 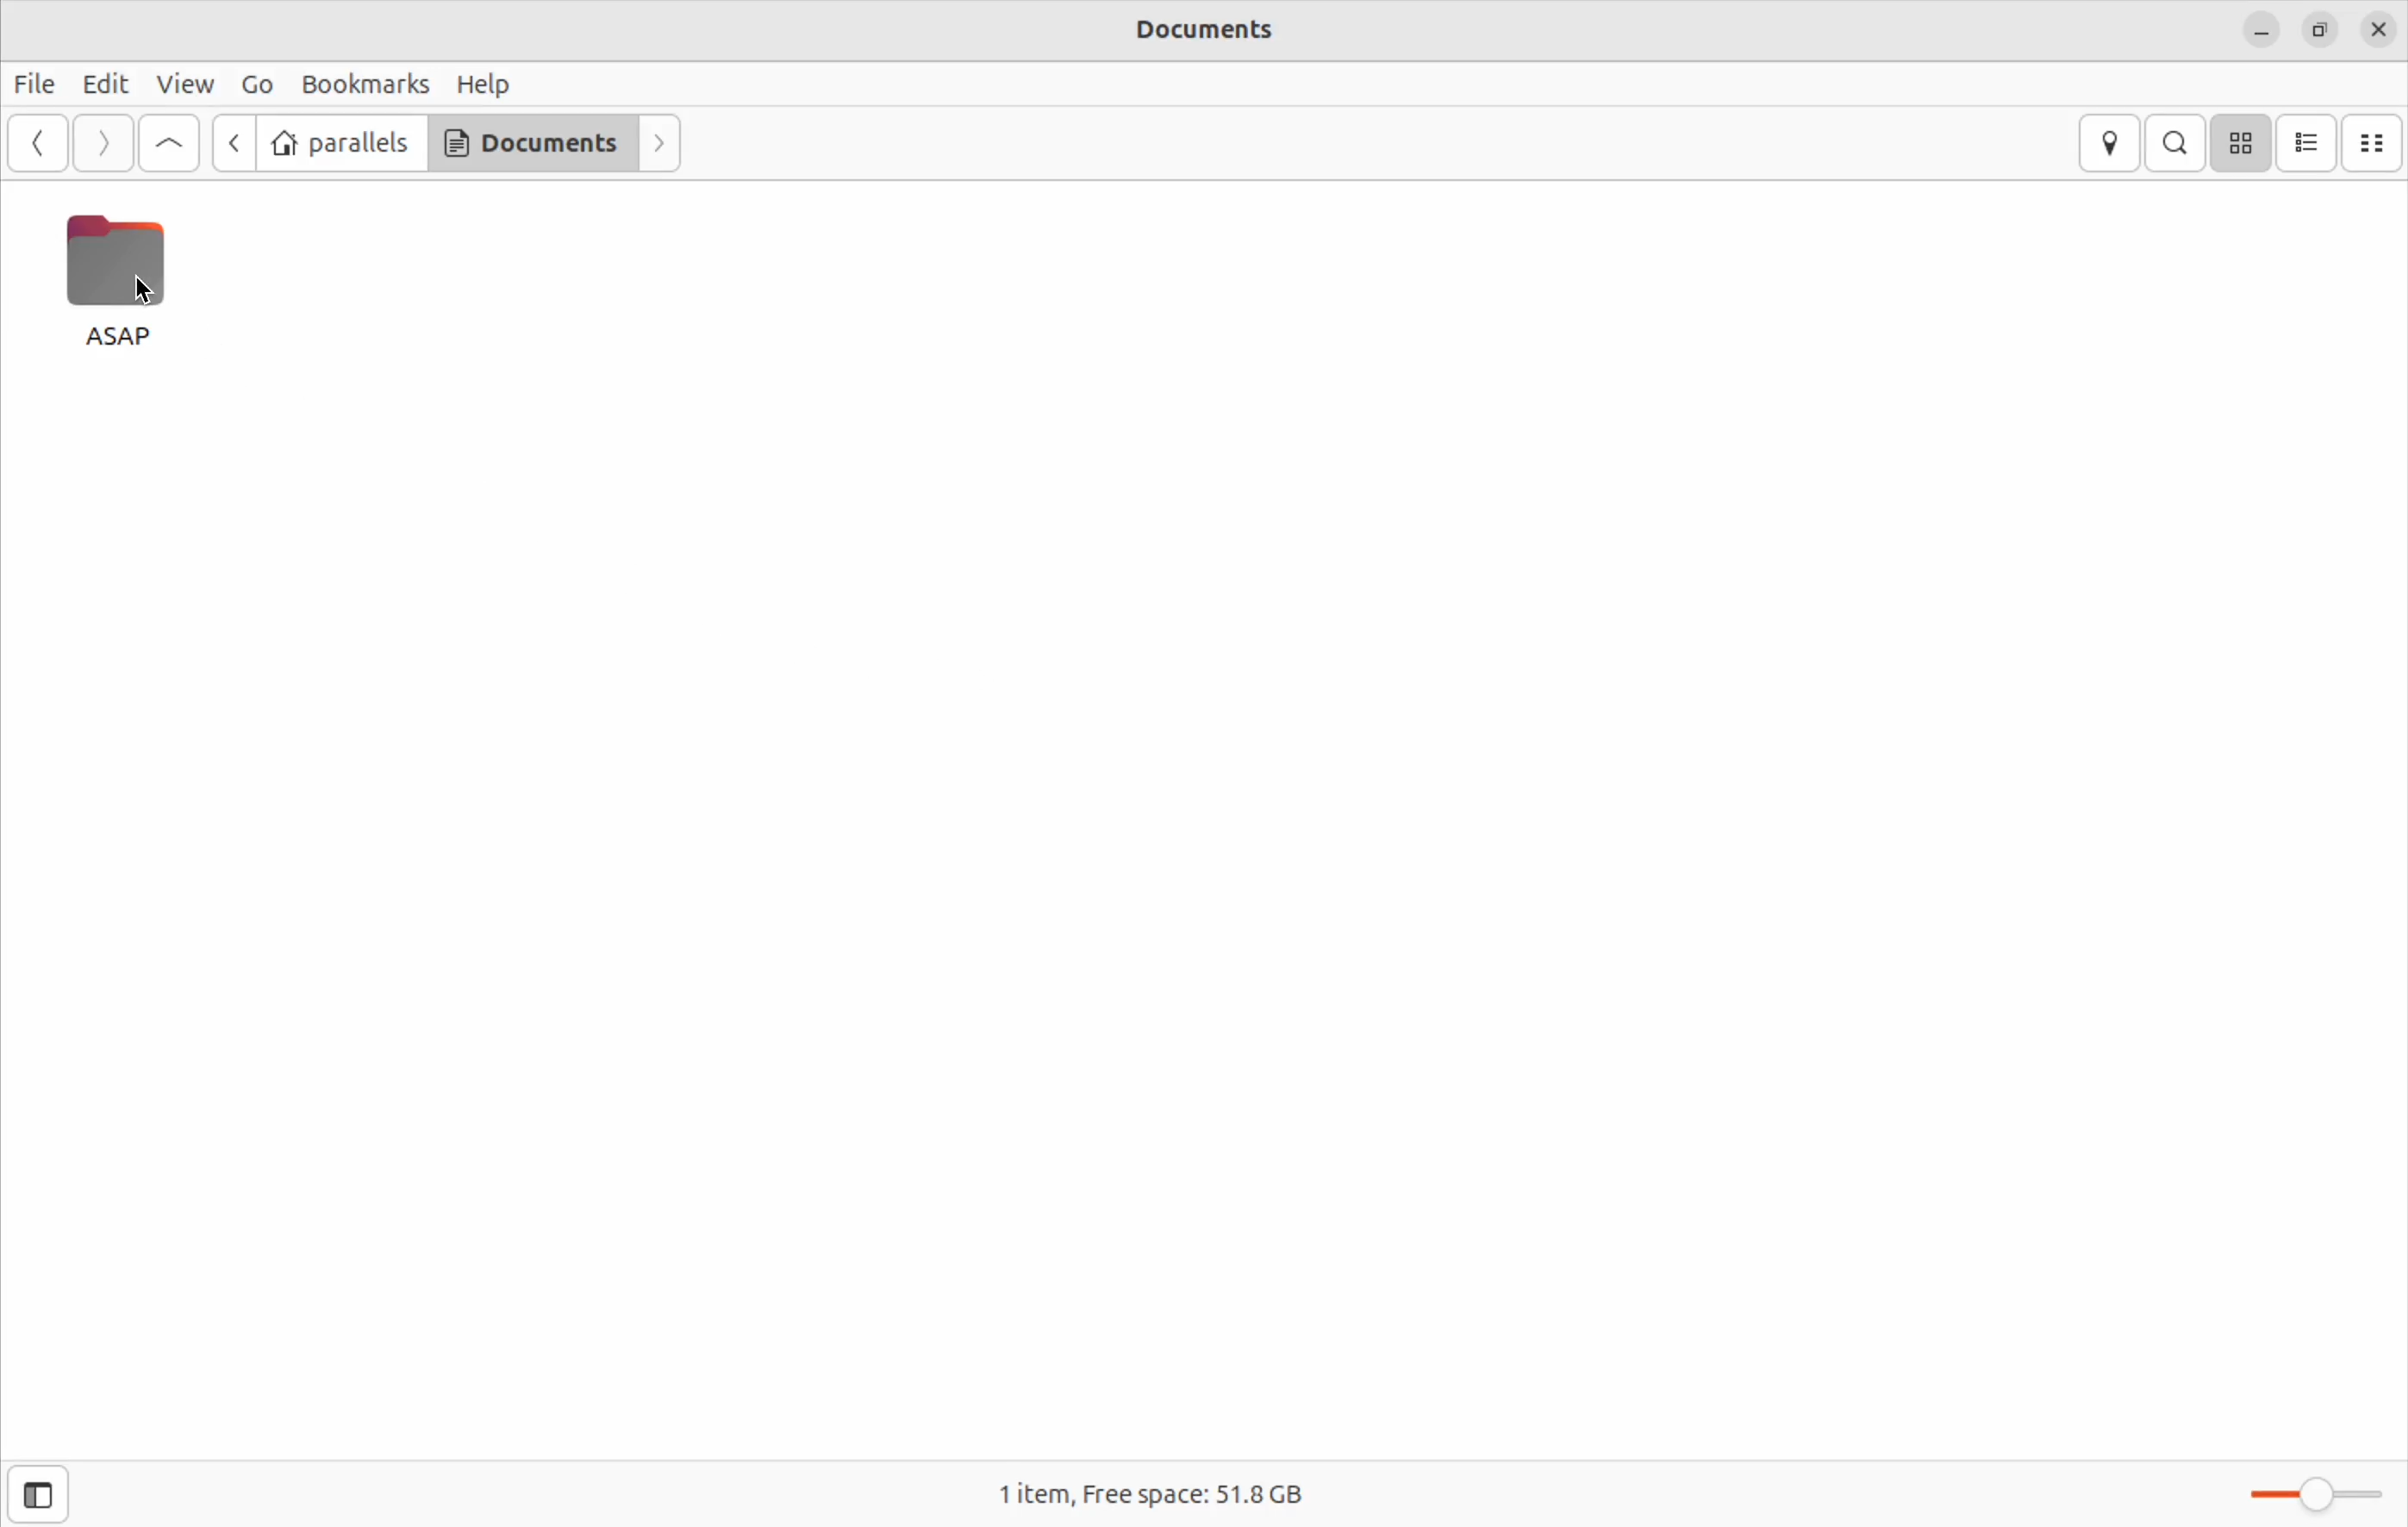 What do you see at coordinates (187, 86) in the screenshot?
I see `View` at bounding box center [187, 86].